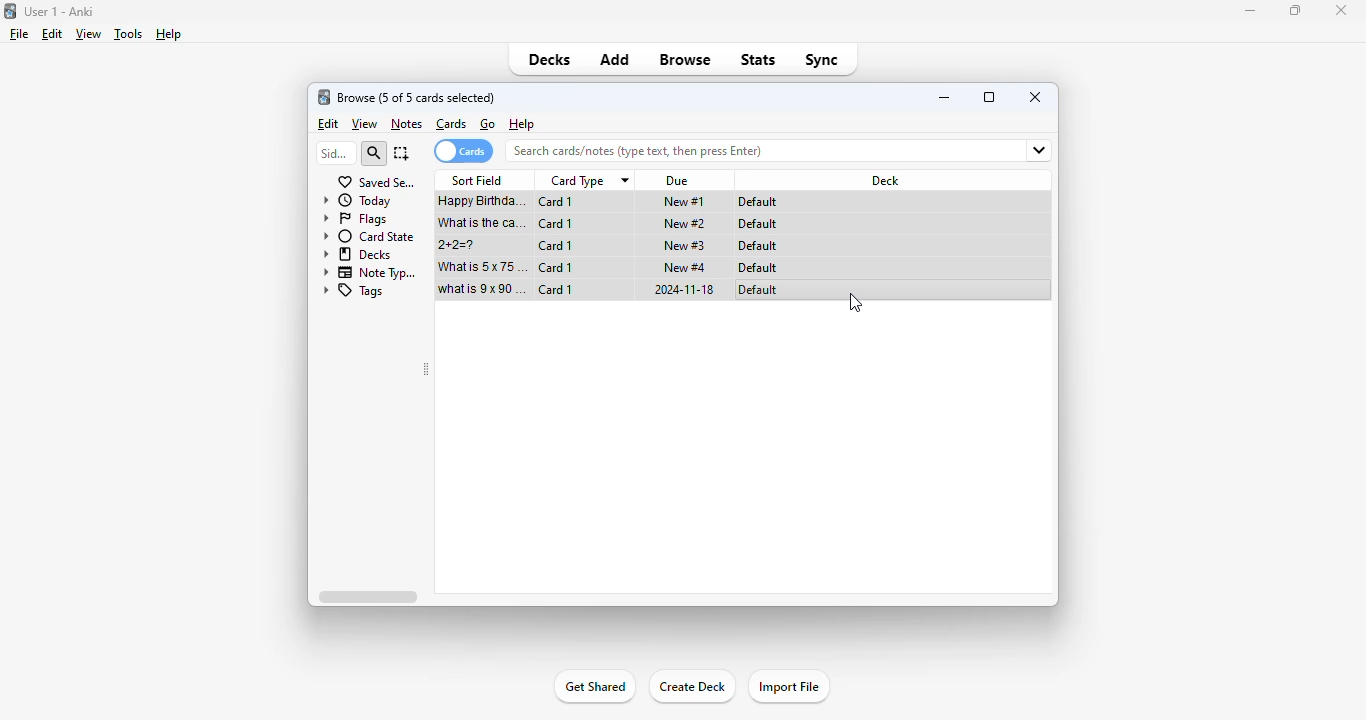 This screenshot has height=720, width=1366. I want to click on search bar, so click(756, 149).